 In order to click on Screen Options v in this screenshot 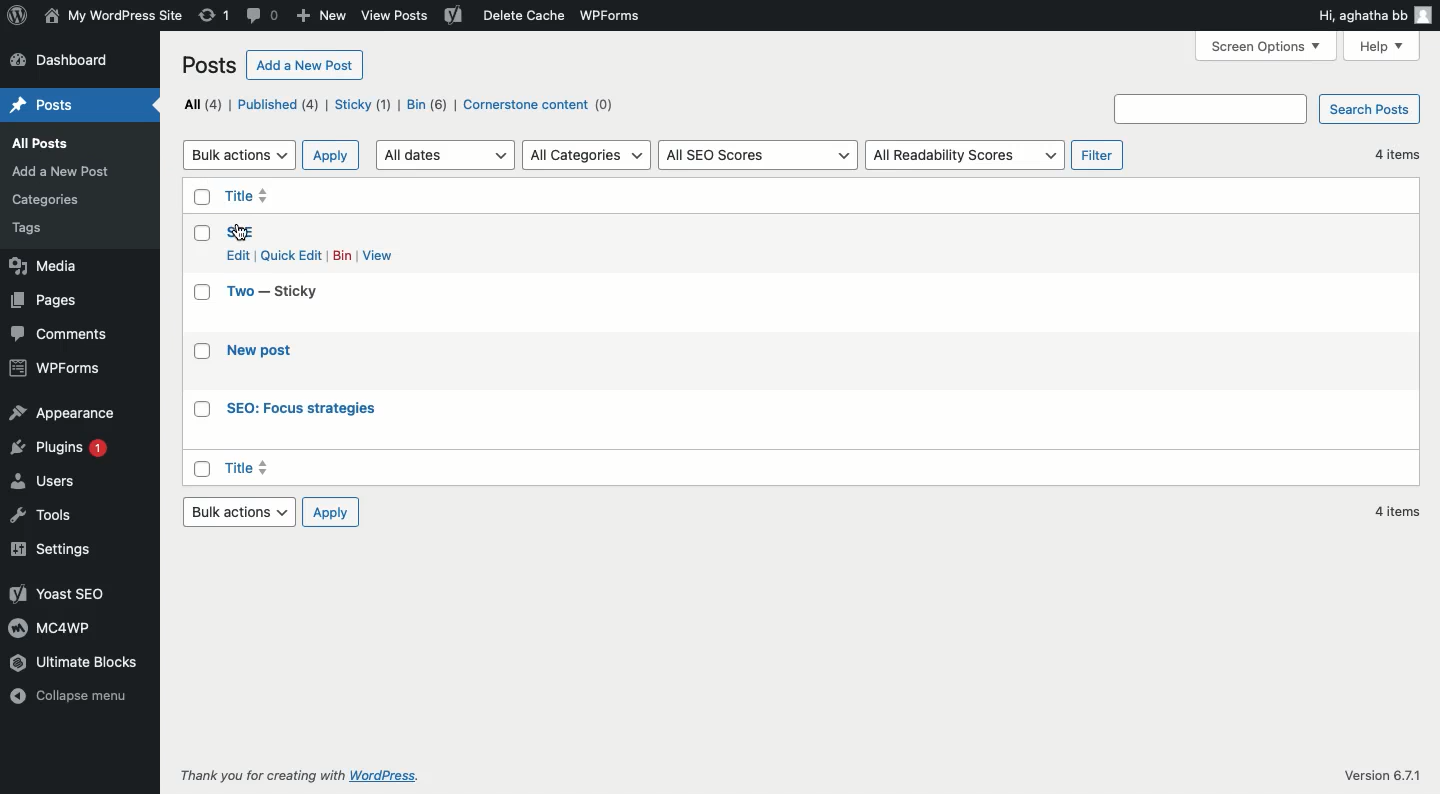, I will do `click(1262, 45)`.